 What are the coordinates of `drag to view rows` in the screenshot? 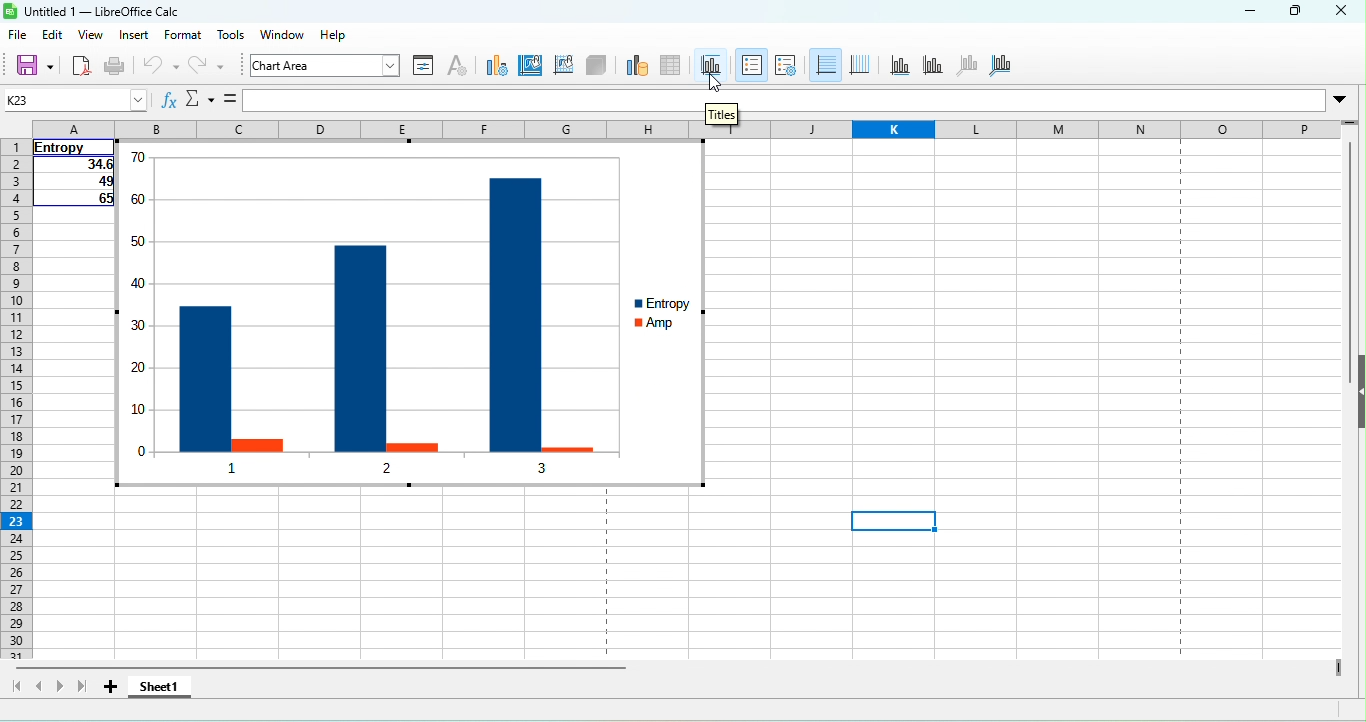 It's located at (1350, 120).